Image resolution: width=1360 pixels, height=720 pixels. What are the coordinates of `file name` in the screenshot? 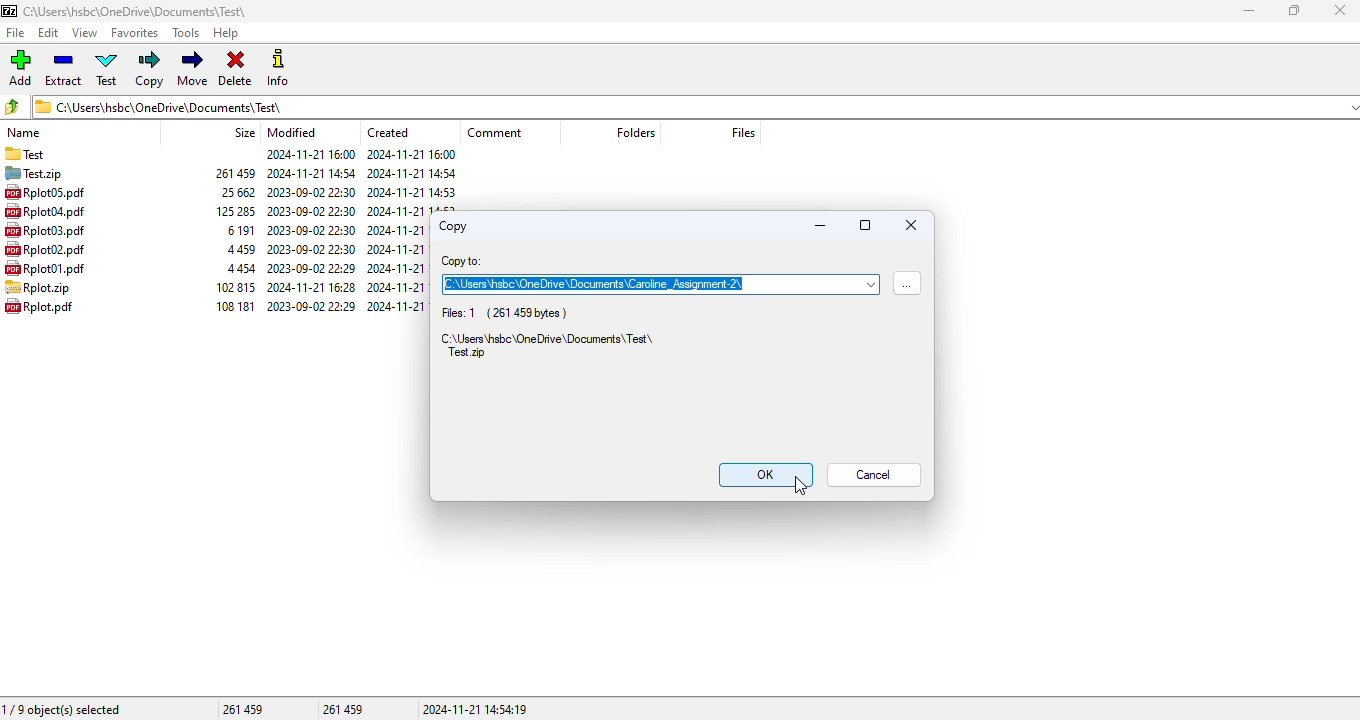 It's located at (44, 211).